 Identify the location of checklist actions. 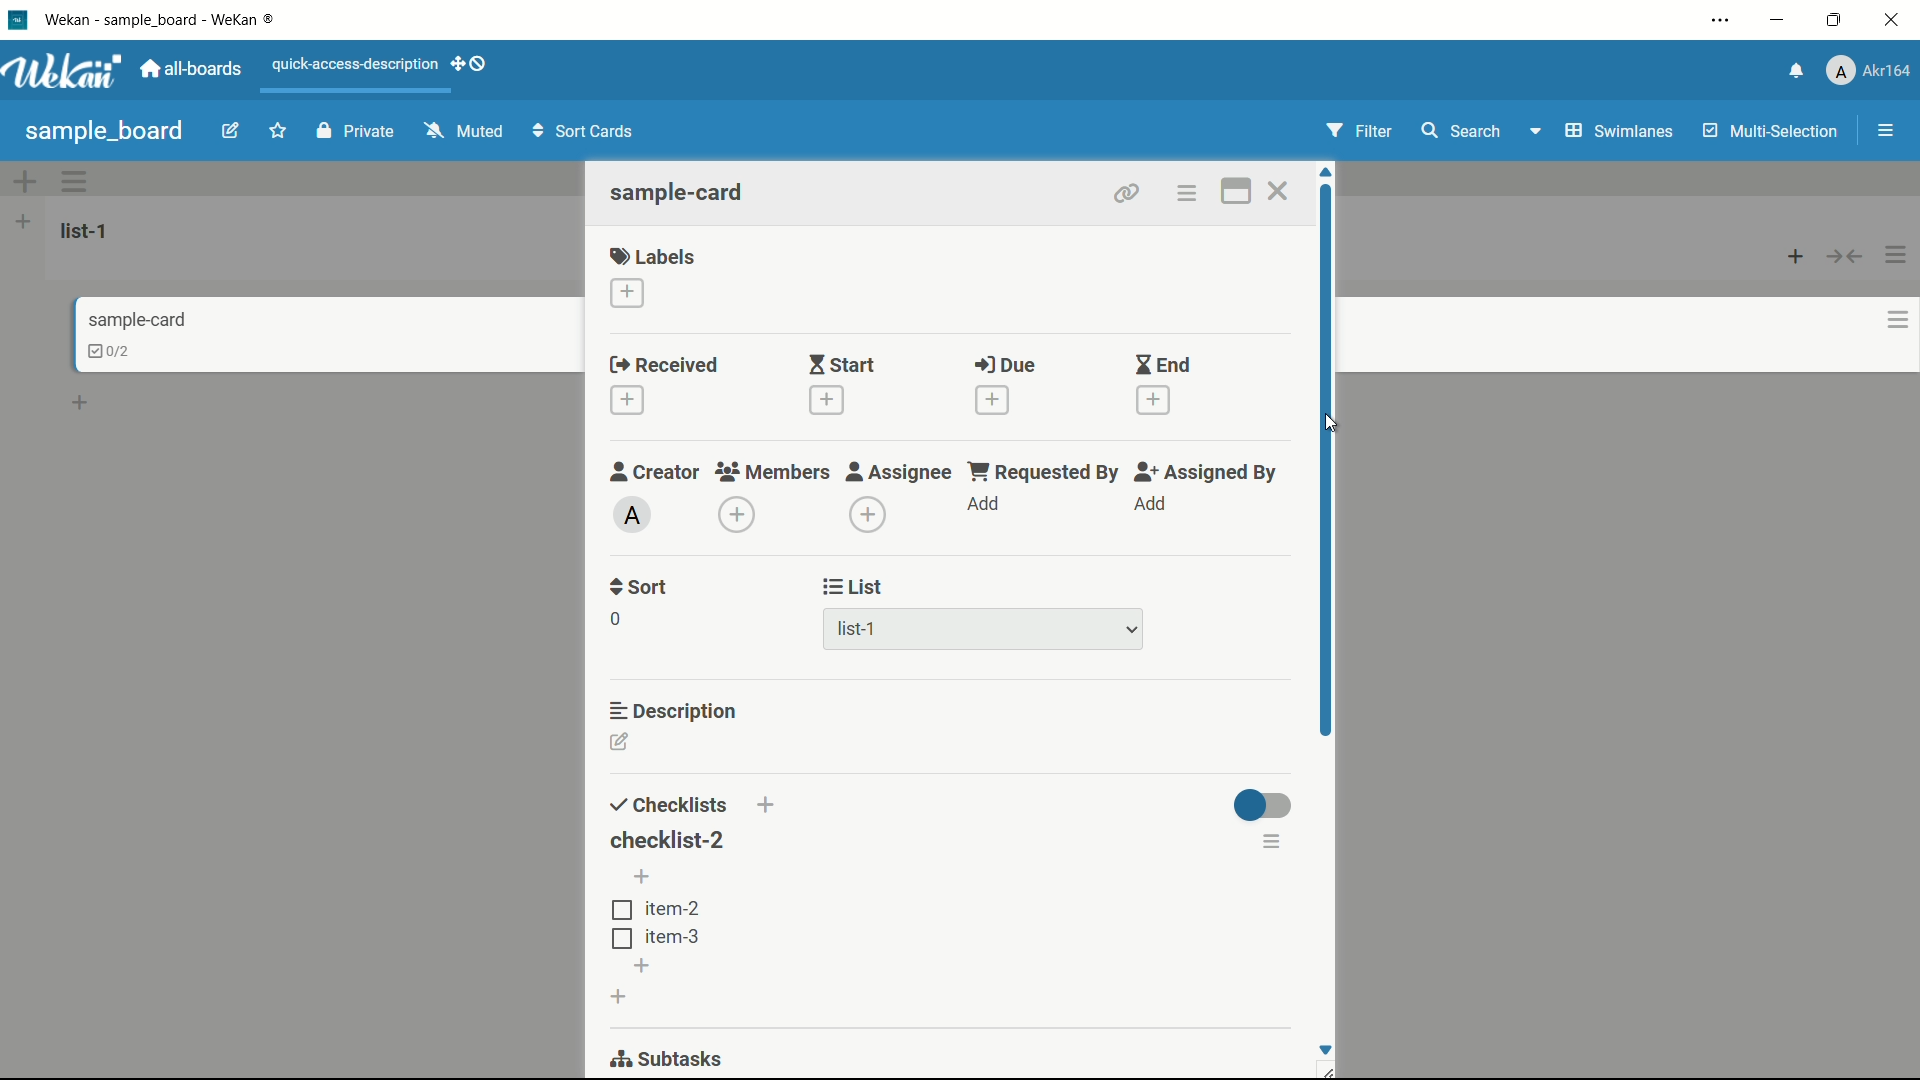
(1274, 845).